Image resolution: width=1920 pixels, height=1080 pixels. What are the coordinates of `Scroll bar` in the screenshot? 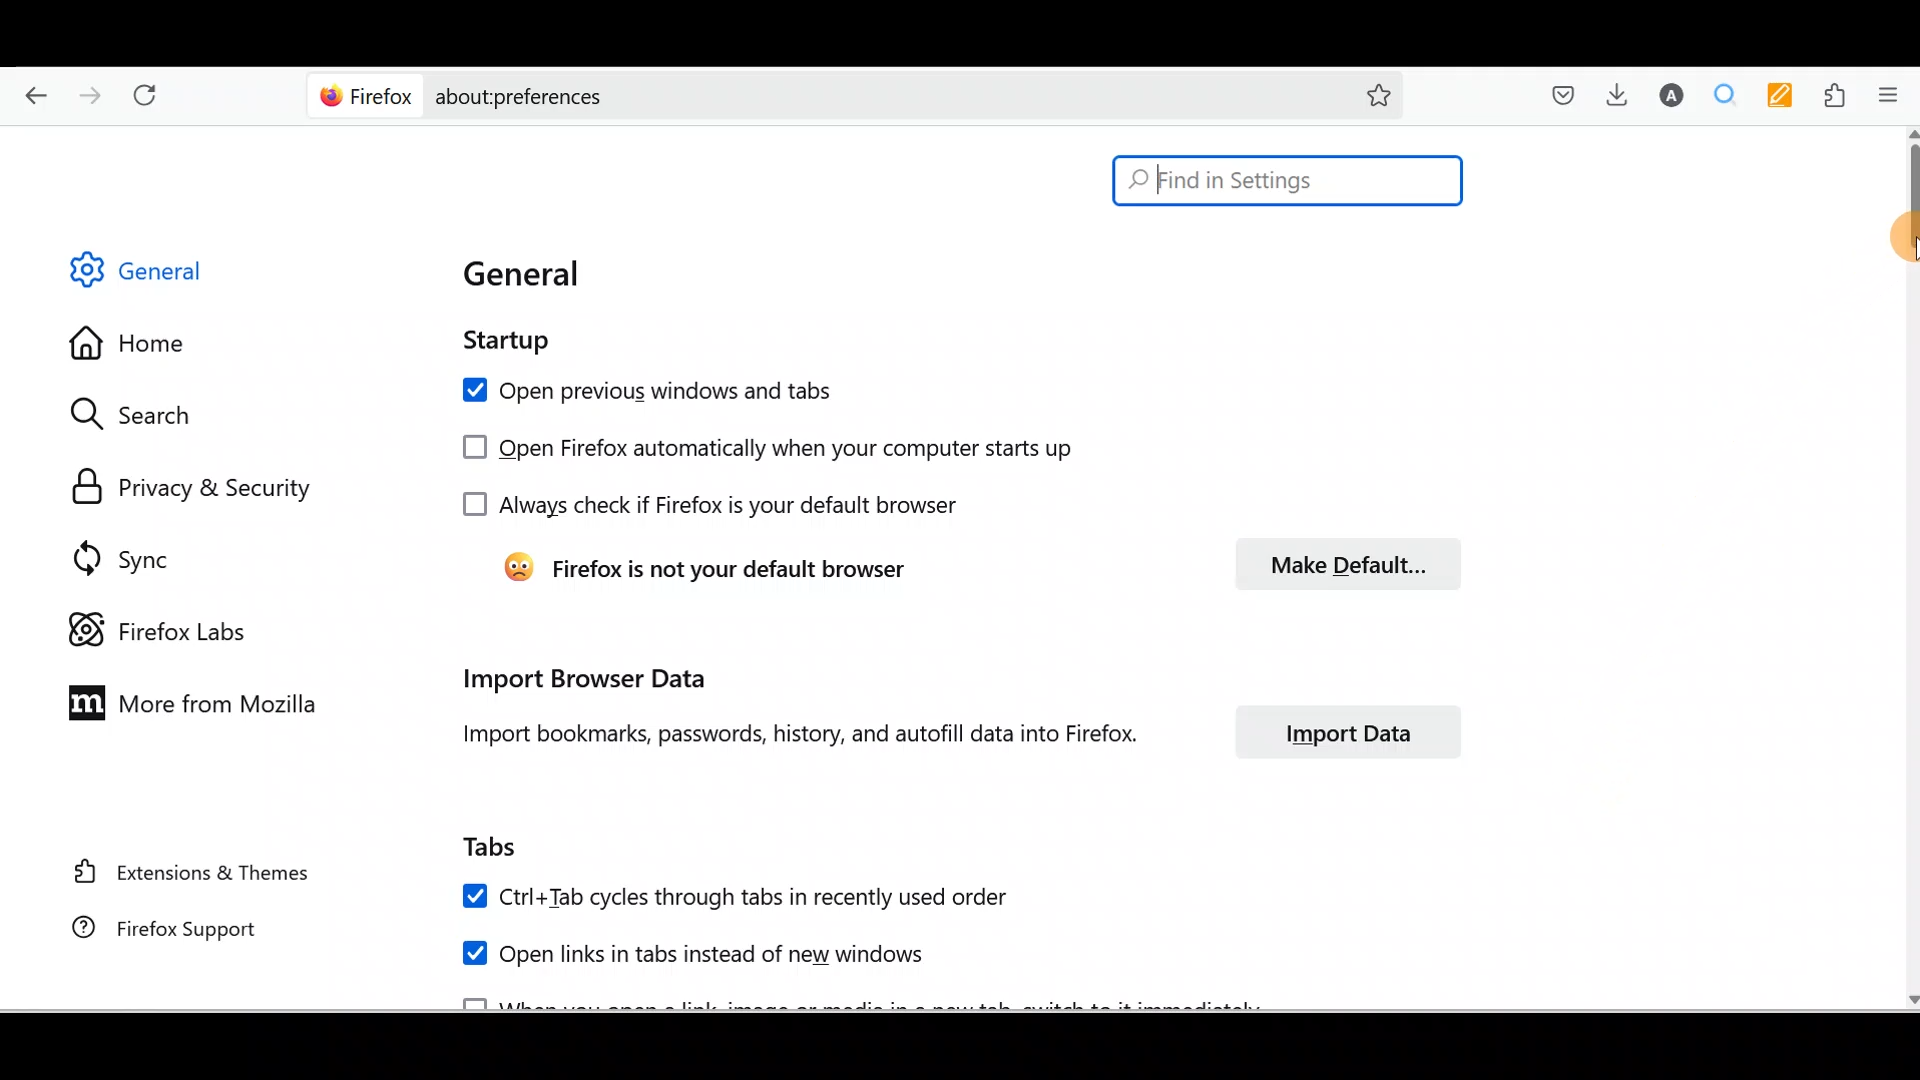 It's located at (1906, 569).